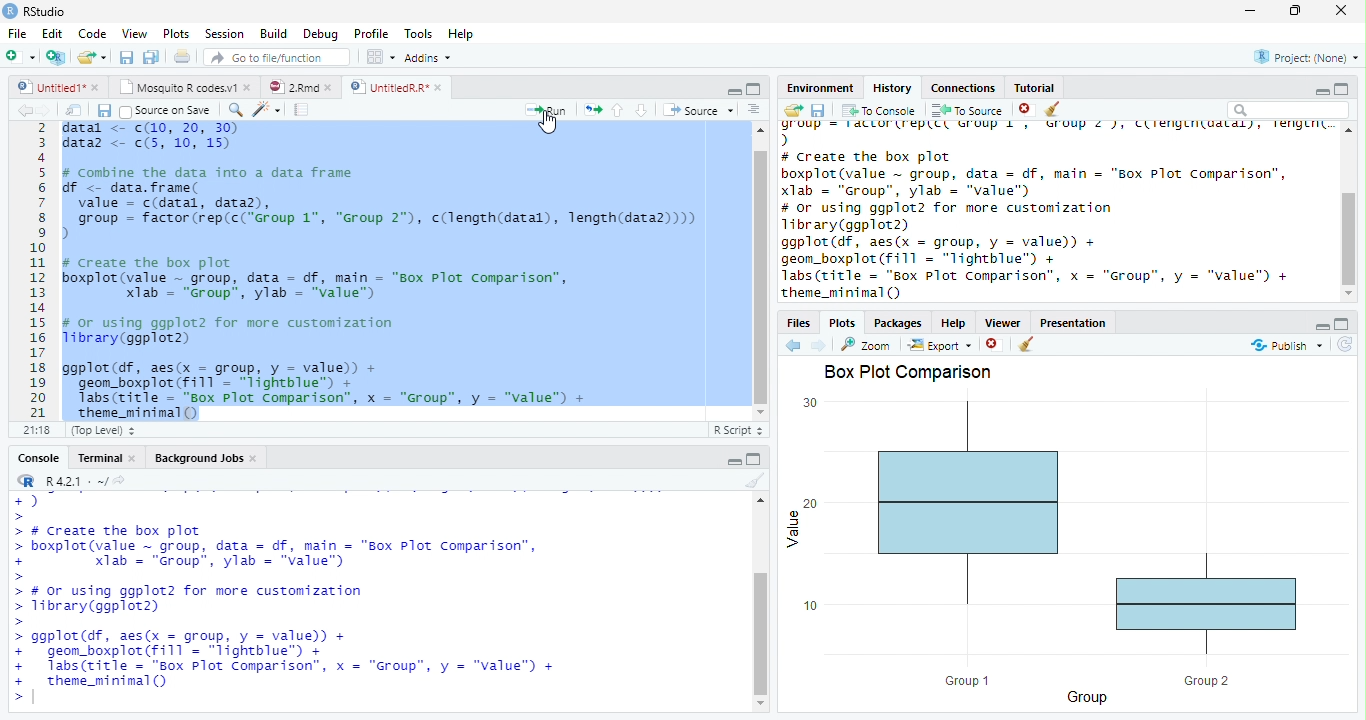 This screenshot has height=720, width=1366. I want to click on close, so click(328, 87).